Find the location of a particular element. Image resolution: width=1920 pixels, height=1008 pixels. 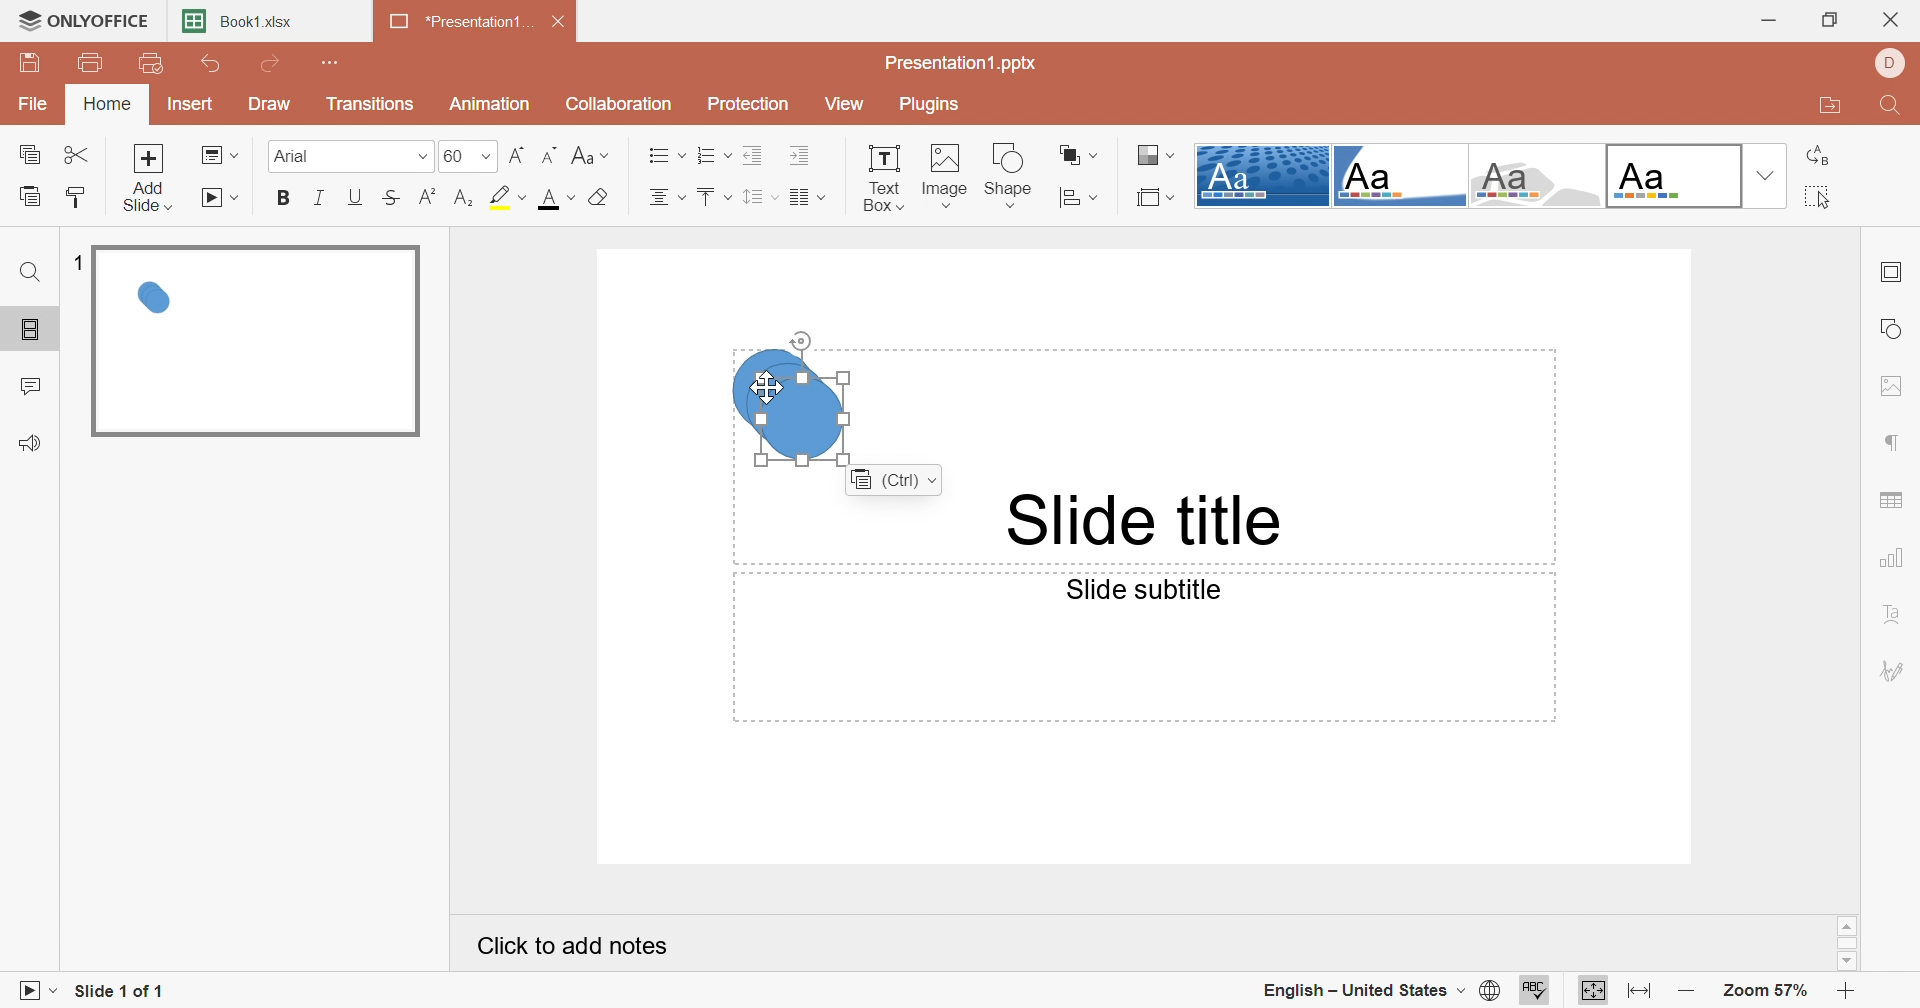

Dotted is located at coordinates (1261, 176).